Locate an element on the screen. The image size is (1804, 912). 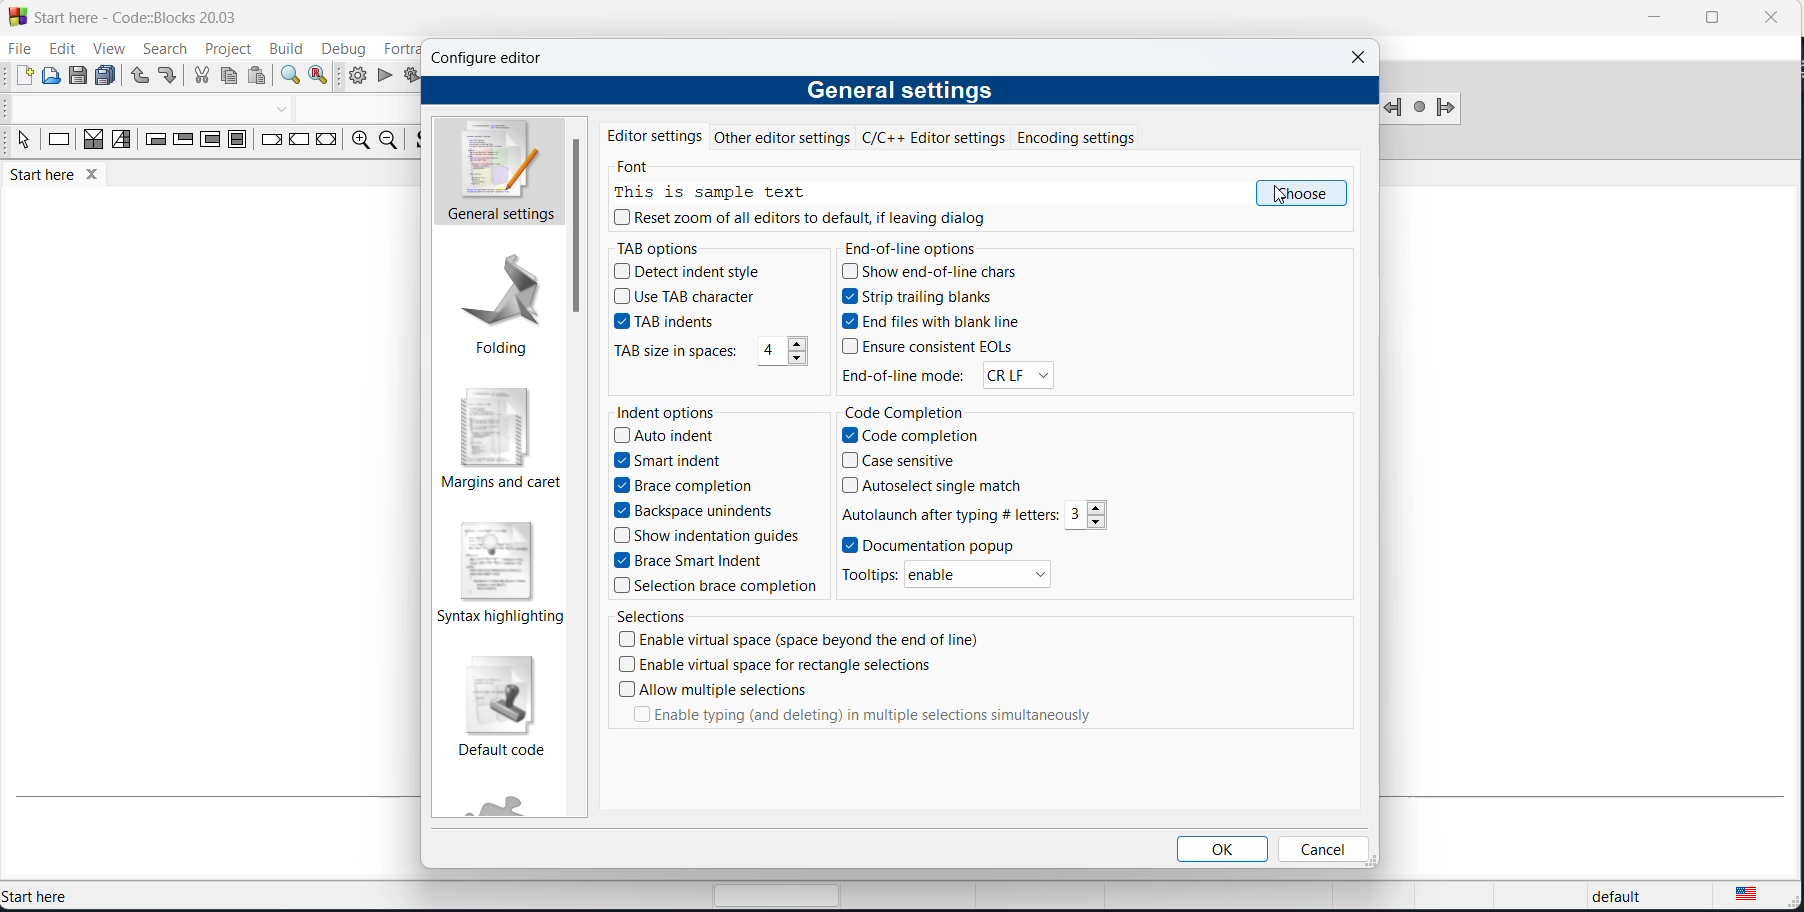
counting loop is located at coordinates (209, 142).